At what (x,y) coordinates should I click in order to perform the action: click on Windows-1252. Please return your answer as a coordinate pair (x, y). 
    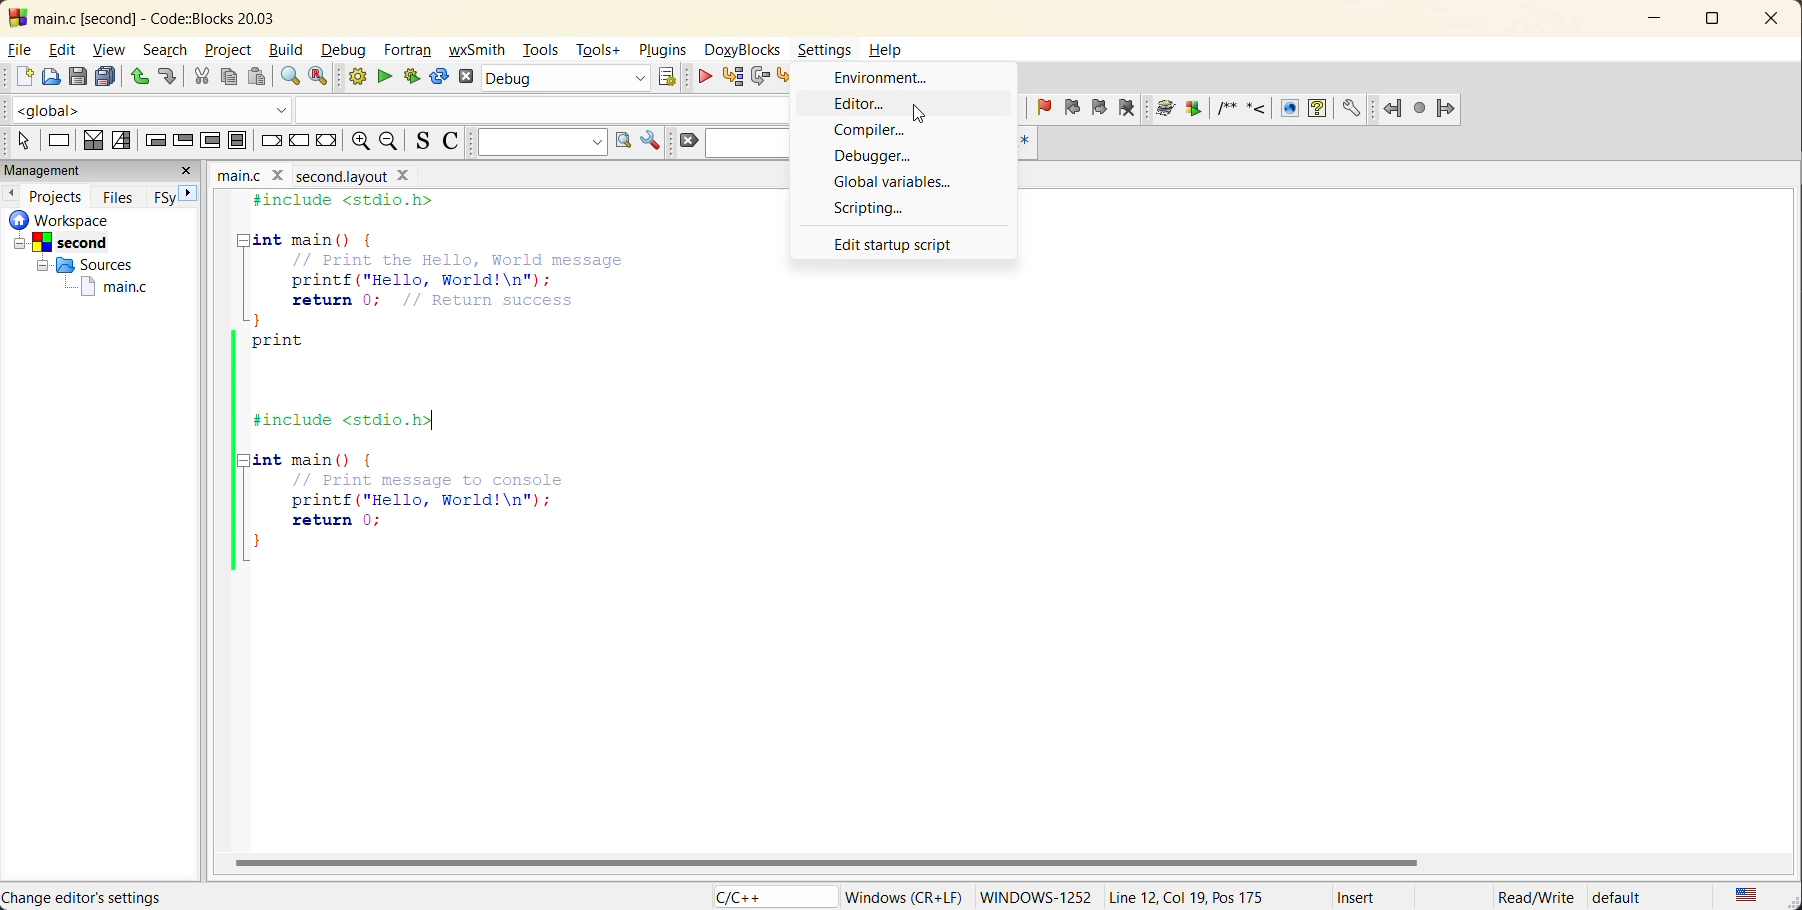
    Looking at the image, I should click on (1039, 894).